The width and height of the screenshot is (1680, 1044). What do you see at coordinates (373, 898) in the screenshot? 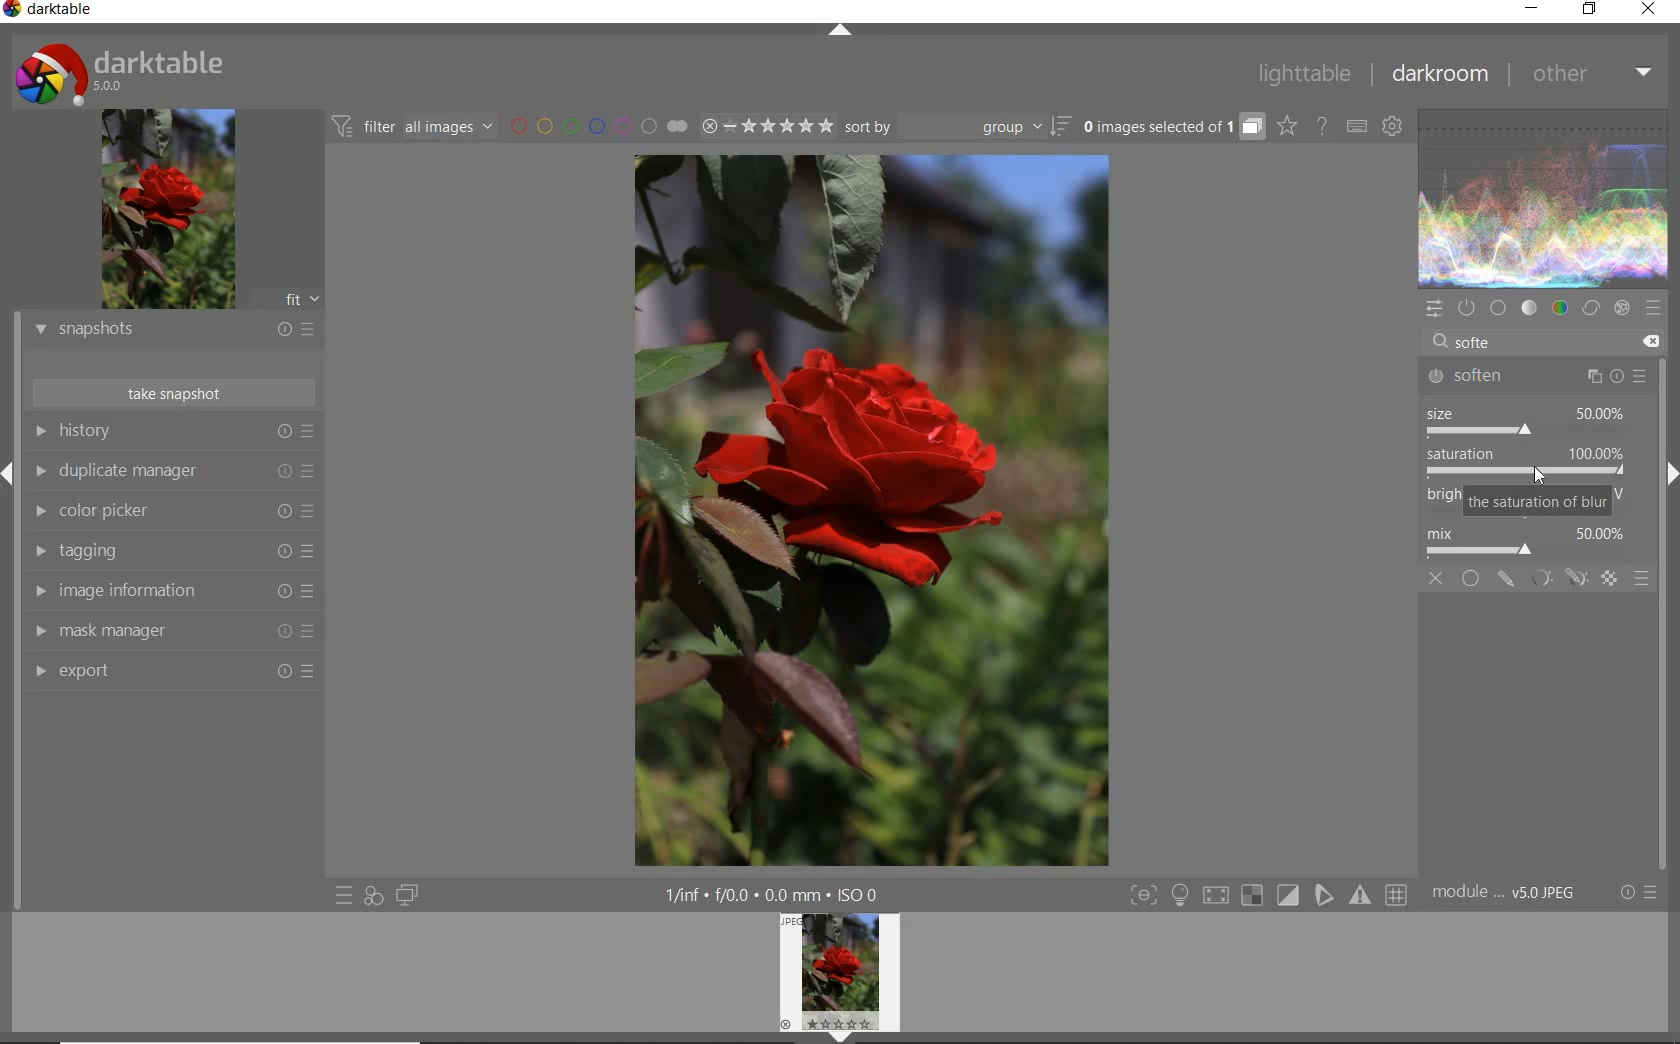
I see `quick access for applying any of your styles` at bounding box center [373, 898].